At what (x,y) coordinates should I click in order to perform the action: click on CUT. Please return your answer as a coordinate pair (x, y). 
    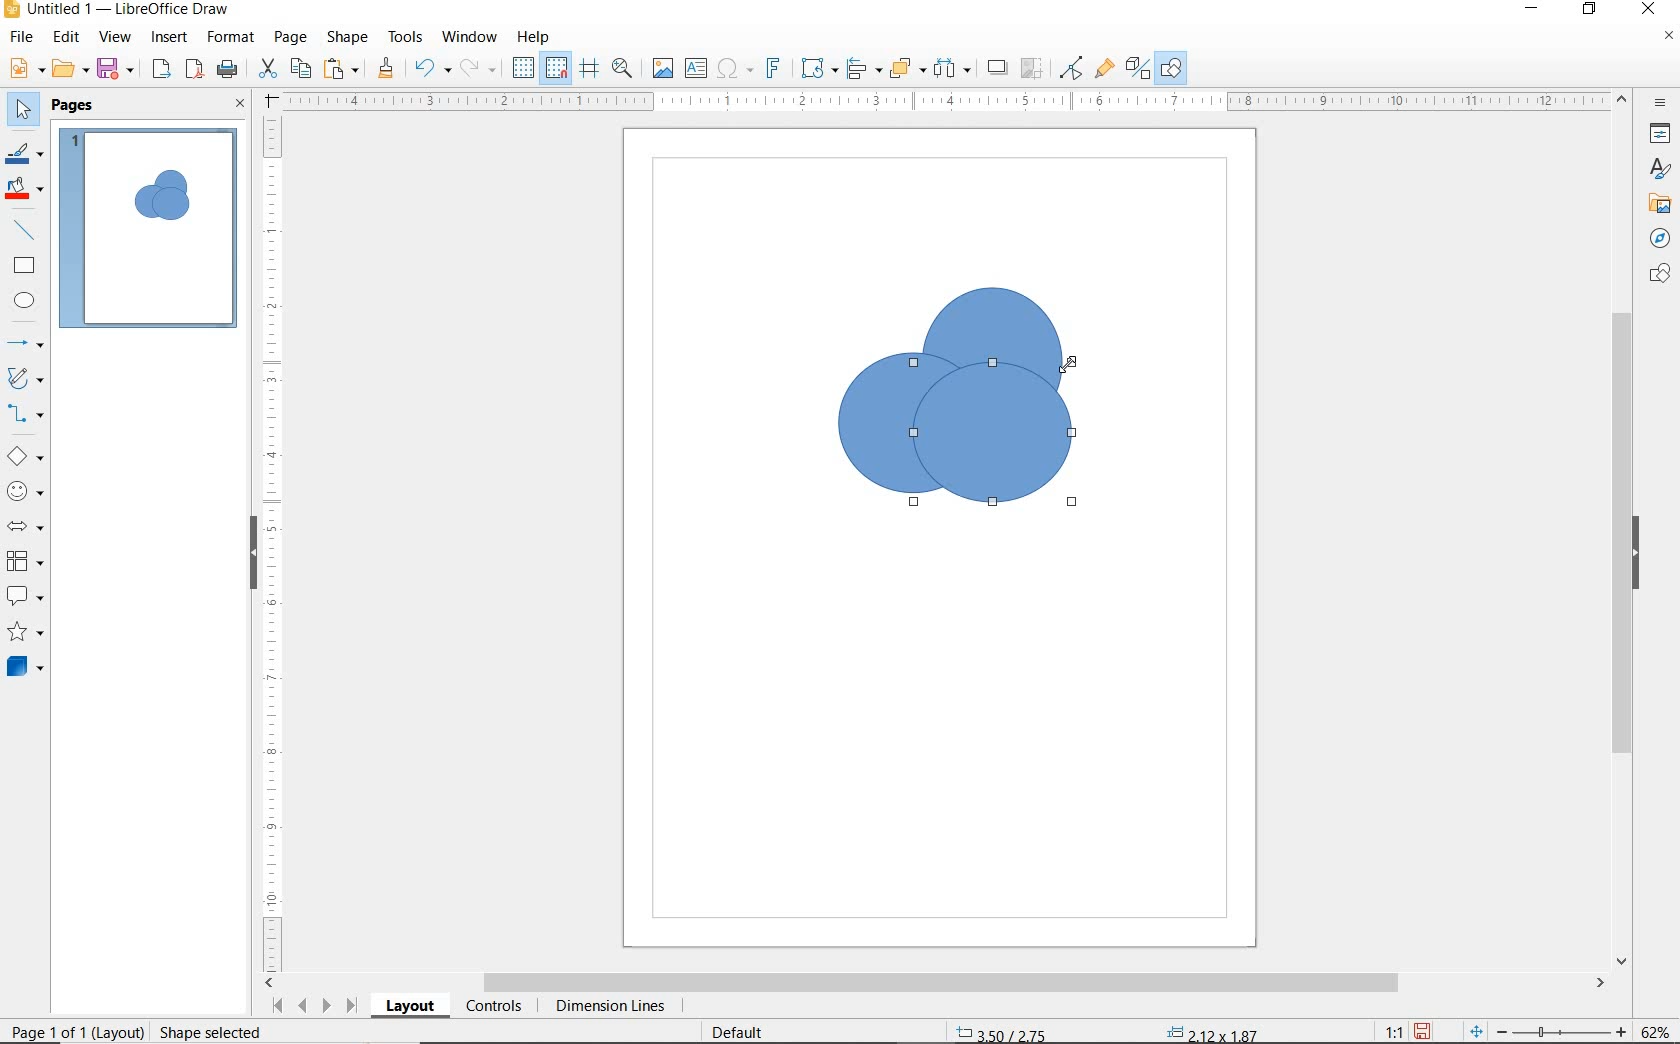
    Looking at the image, I should click on (268, 69).